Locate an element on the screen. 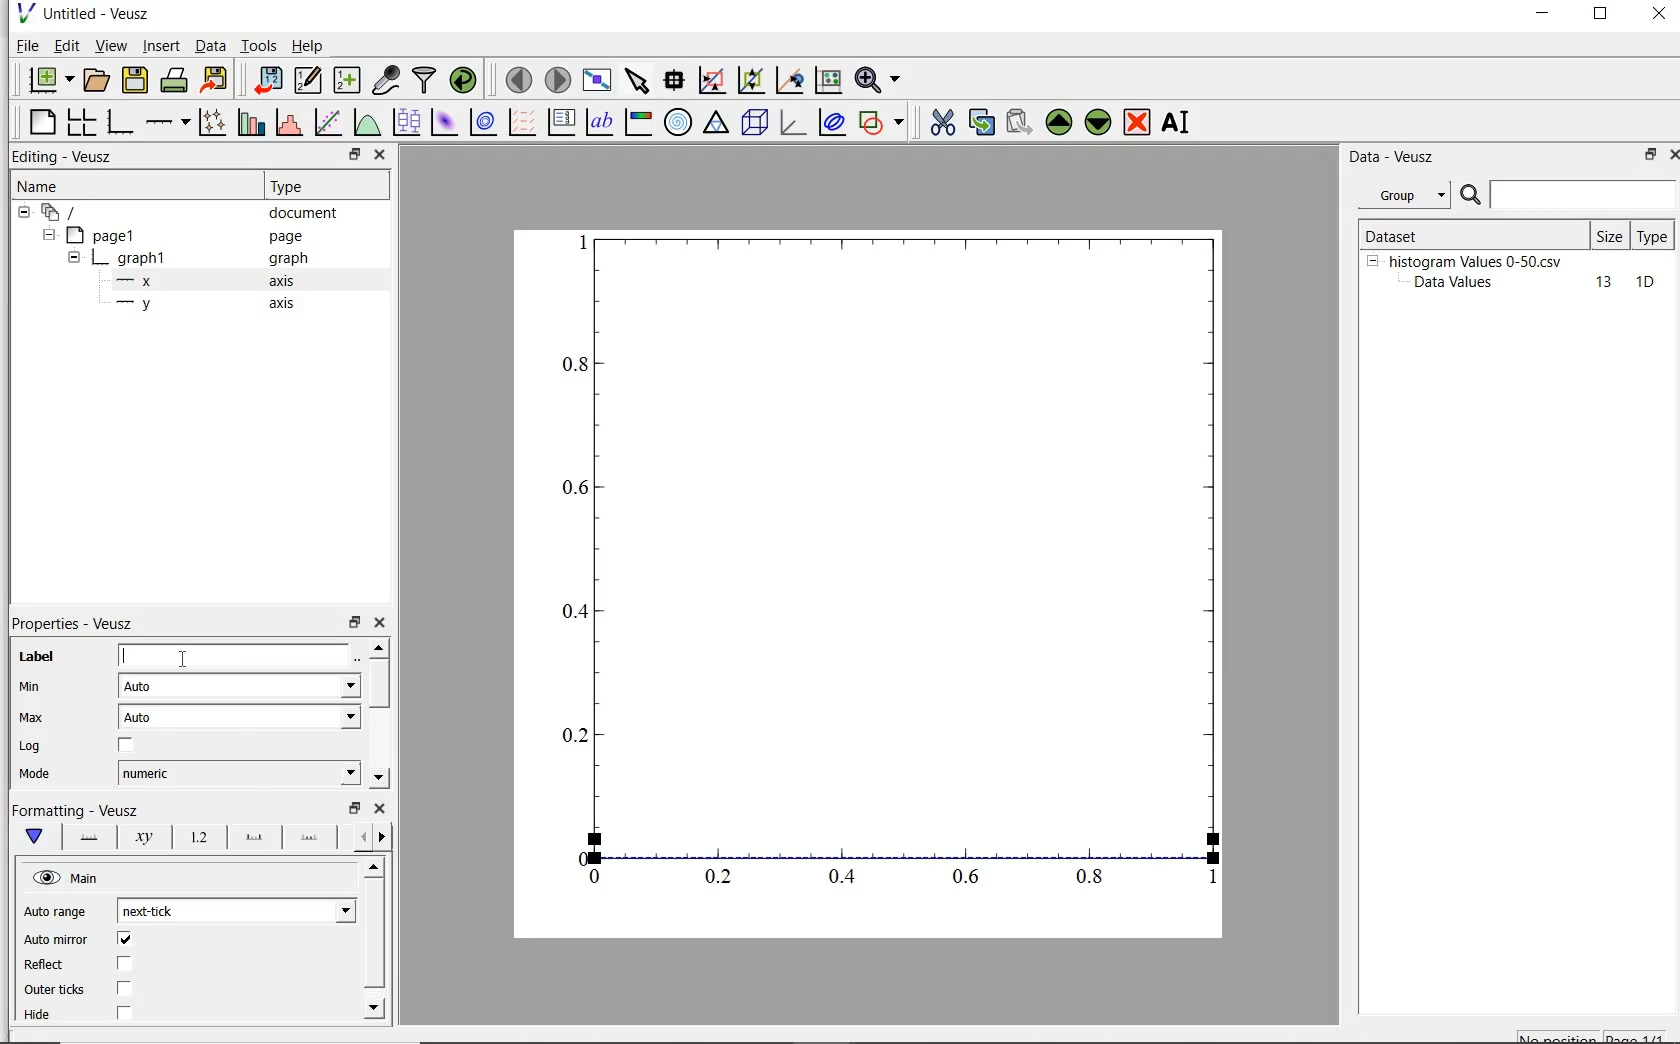 Image resolution: width=1680 pixels, height=1044 pixels. previous options is located at coordinates (360, 837).